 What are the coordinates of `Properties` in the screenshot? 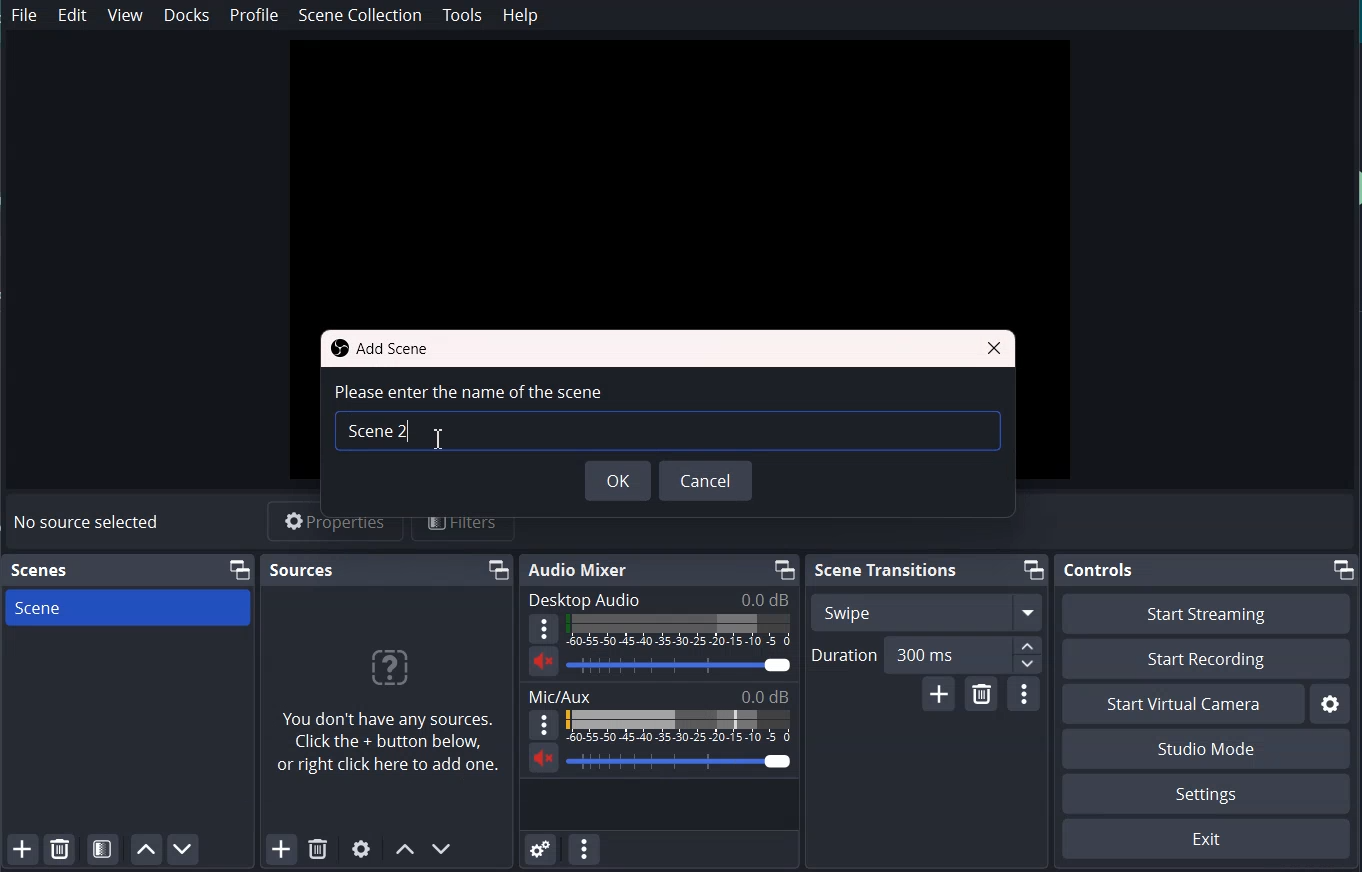 It's located at (337, 521).